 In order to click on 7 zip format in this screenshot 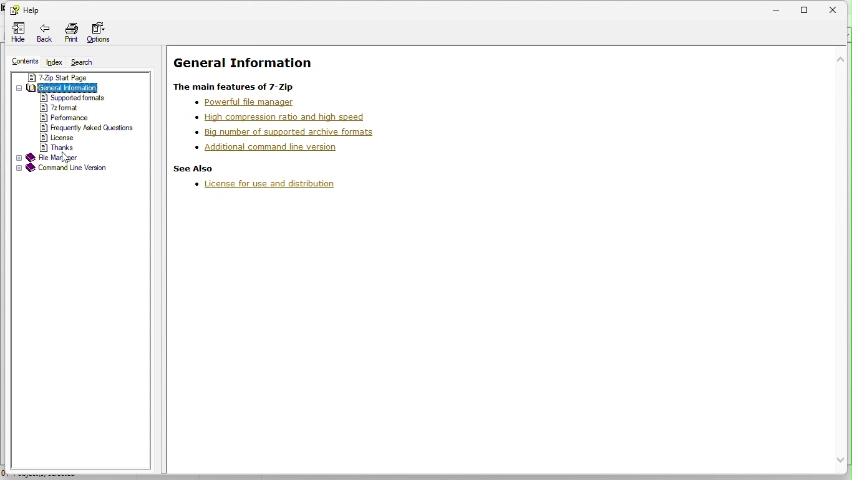, I will do `click(61, 107)`.